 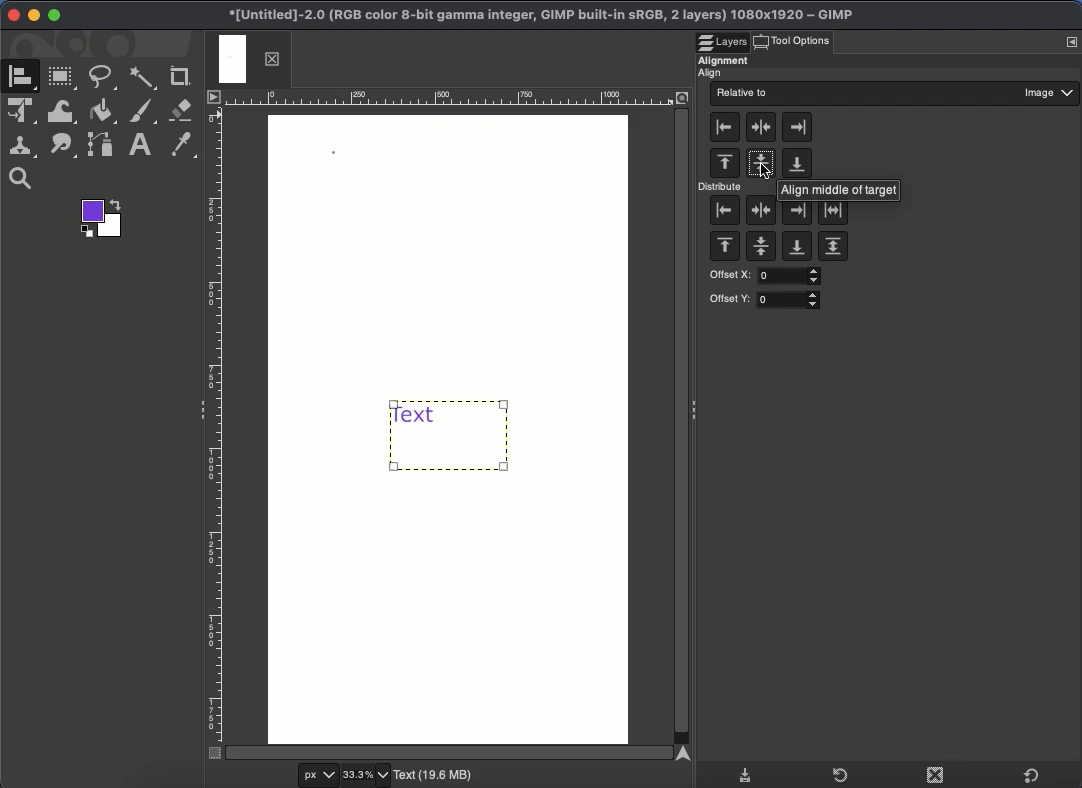 What do you see at coordinates (13, 15) in the screenshot?
I see `Close` at bounding box center [13, 15].